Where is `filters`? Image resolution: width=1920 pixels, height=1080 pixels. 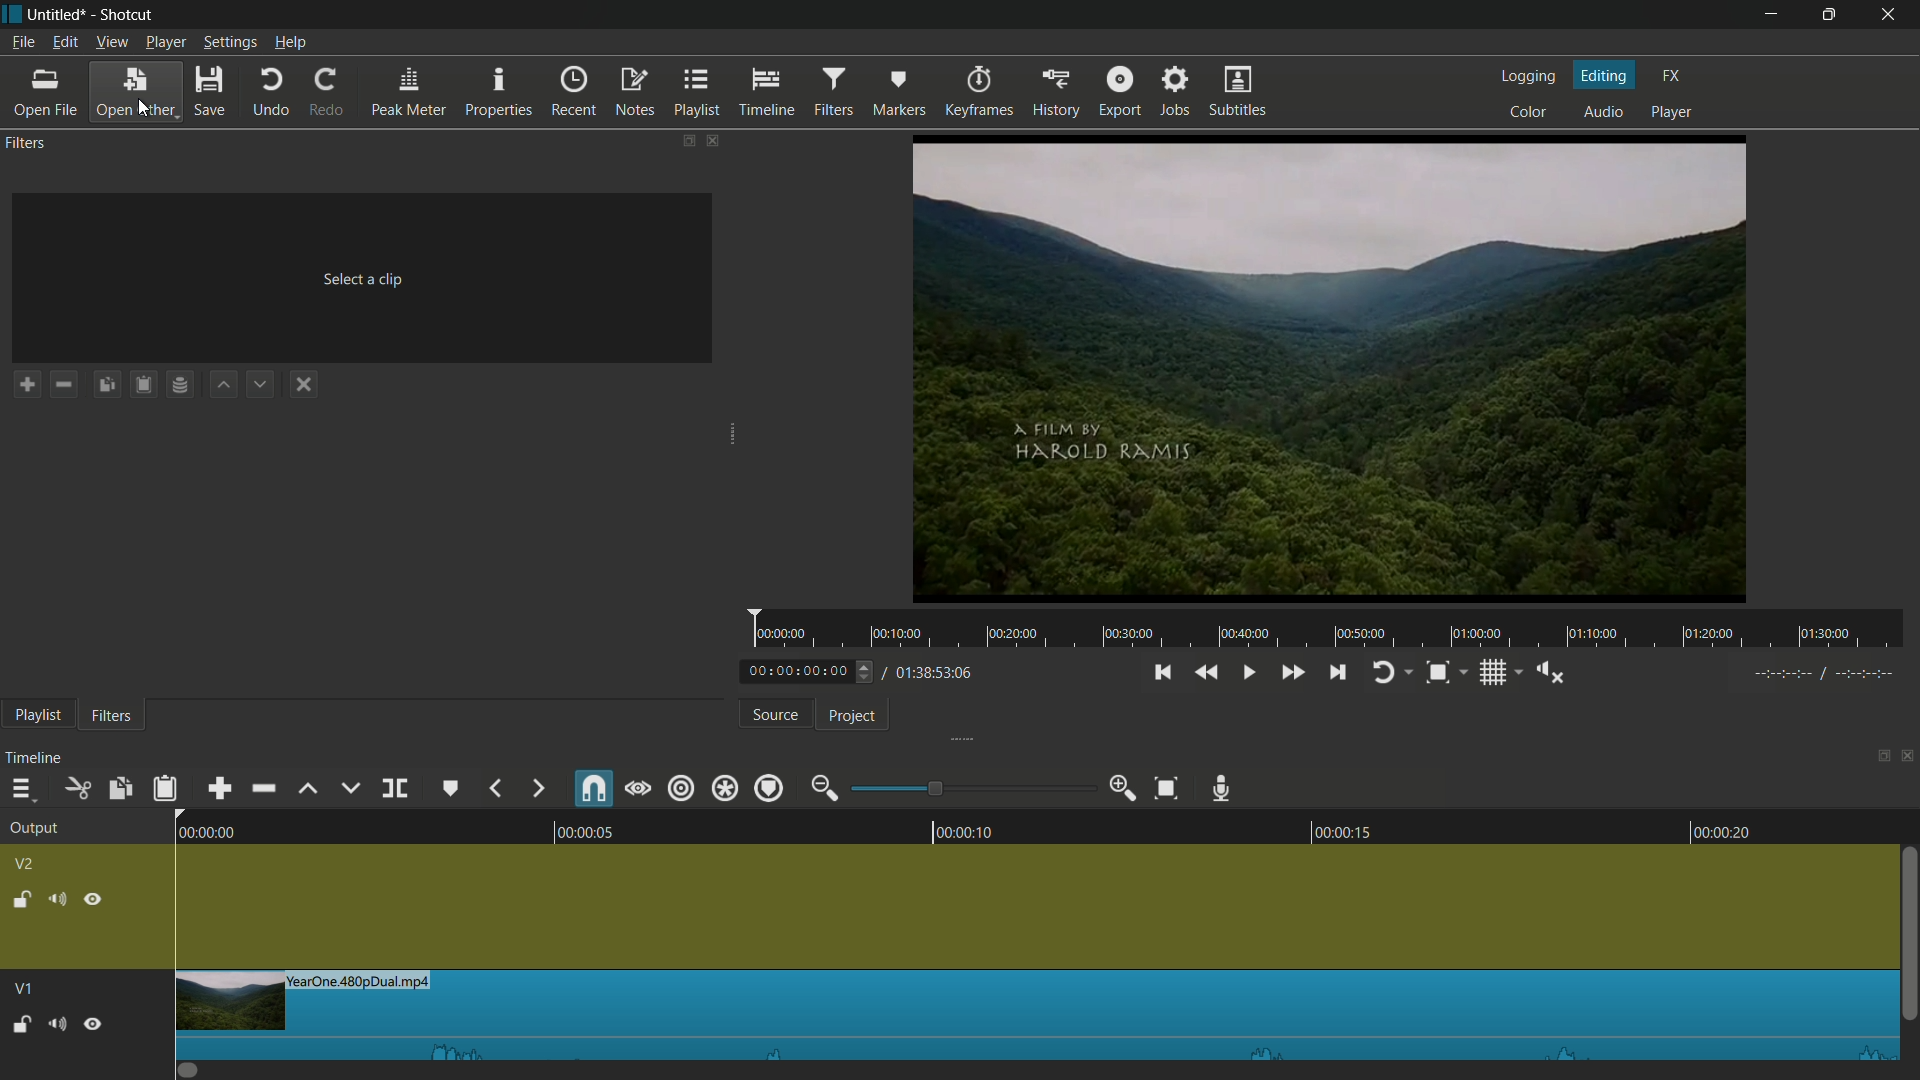 filters is located at coordinates (116, 715).